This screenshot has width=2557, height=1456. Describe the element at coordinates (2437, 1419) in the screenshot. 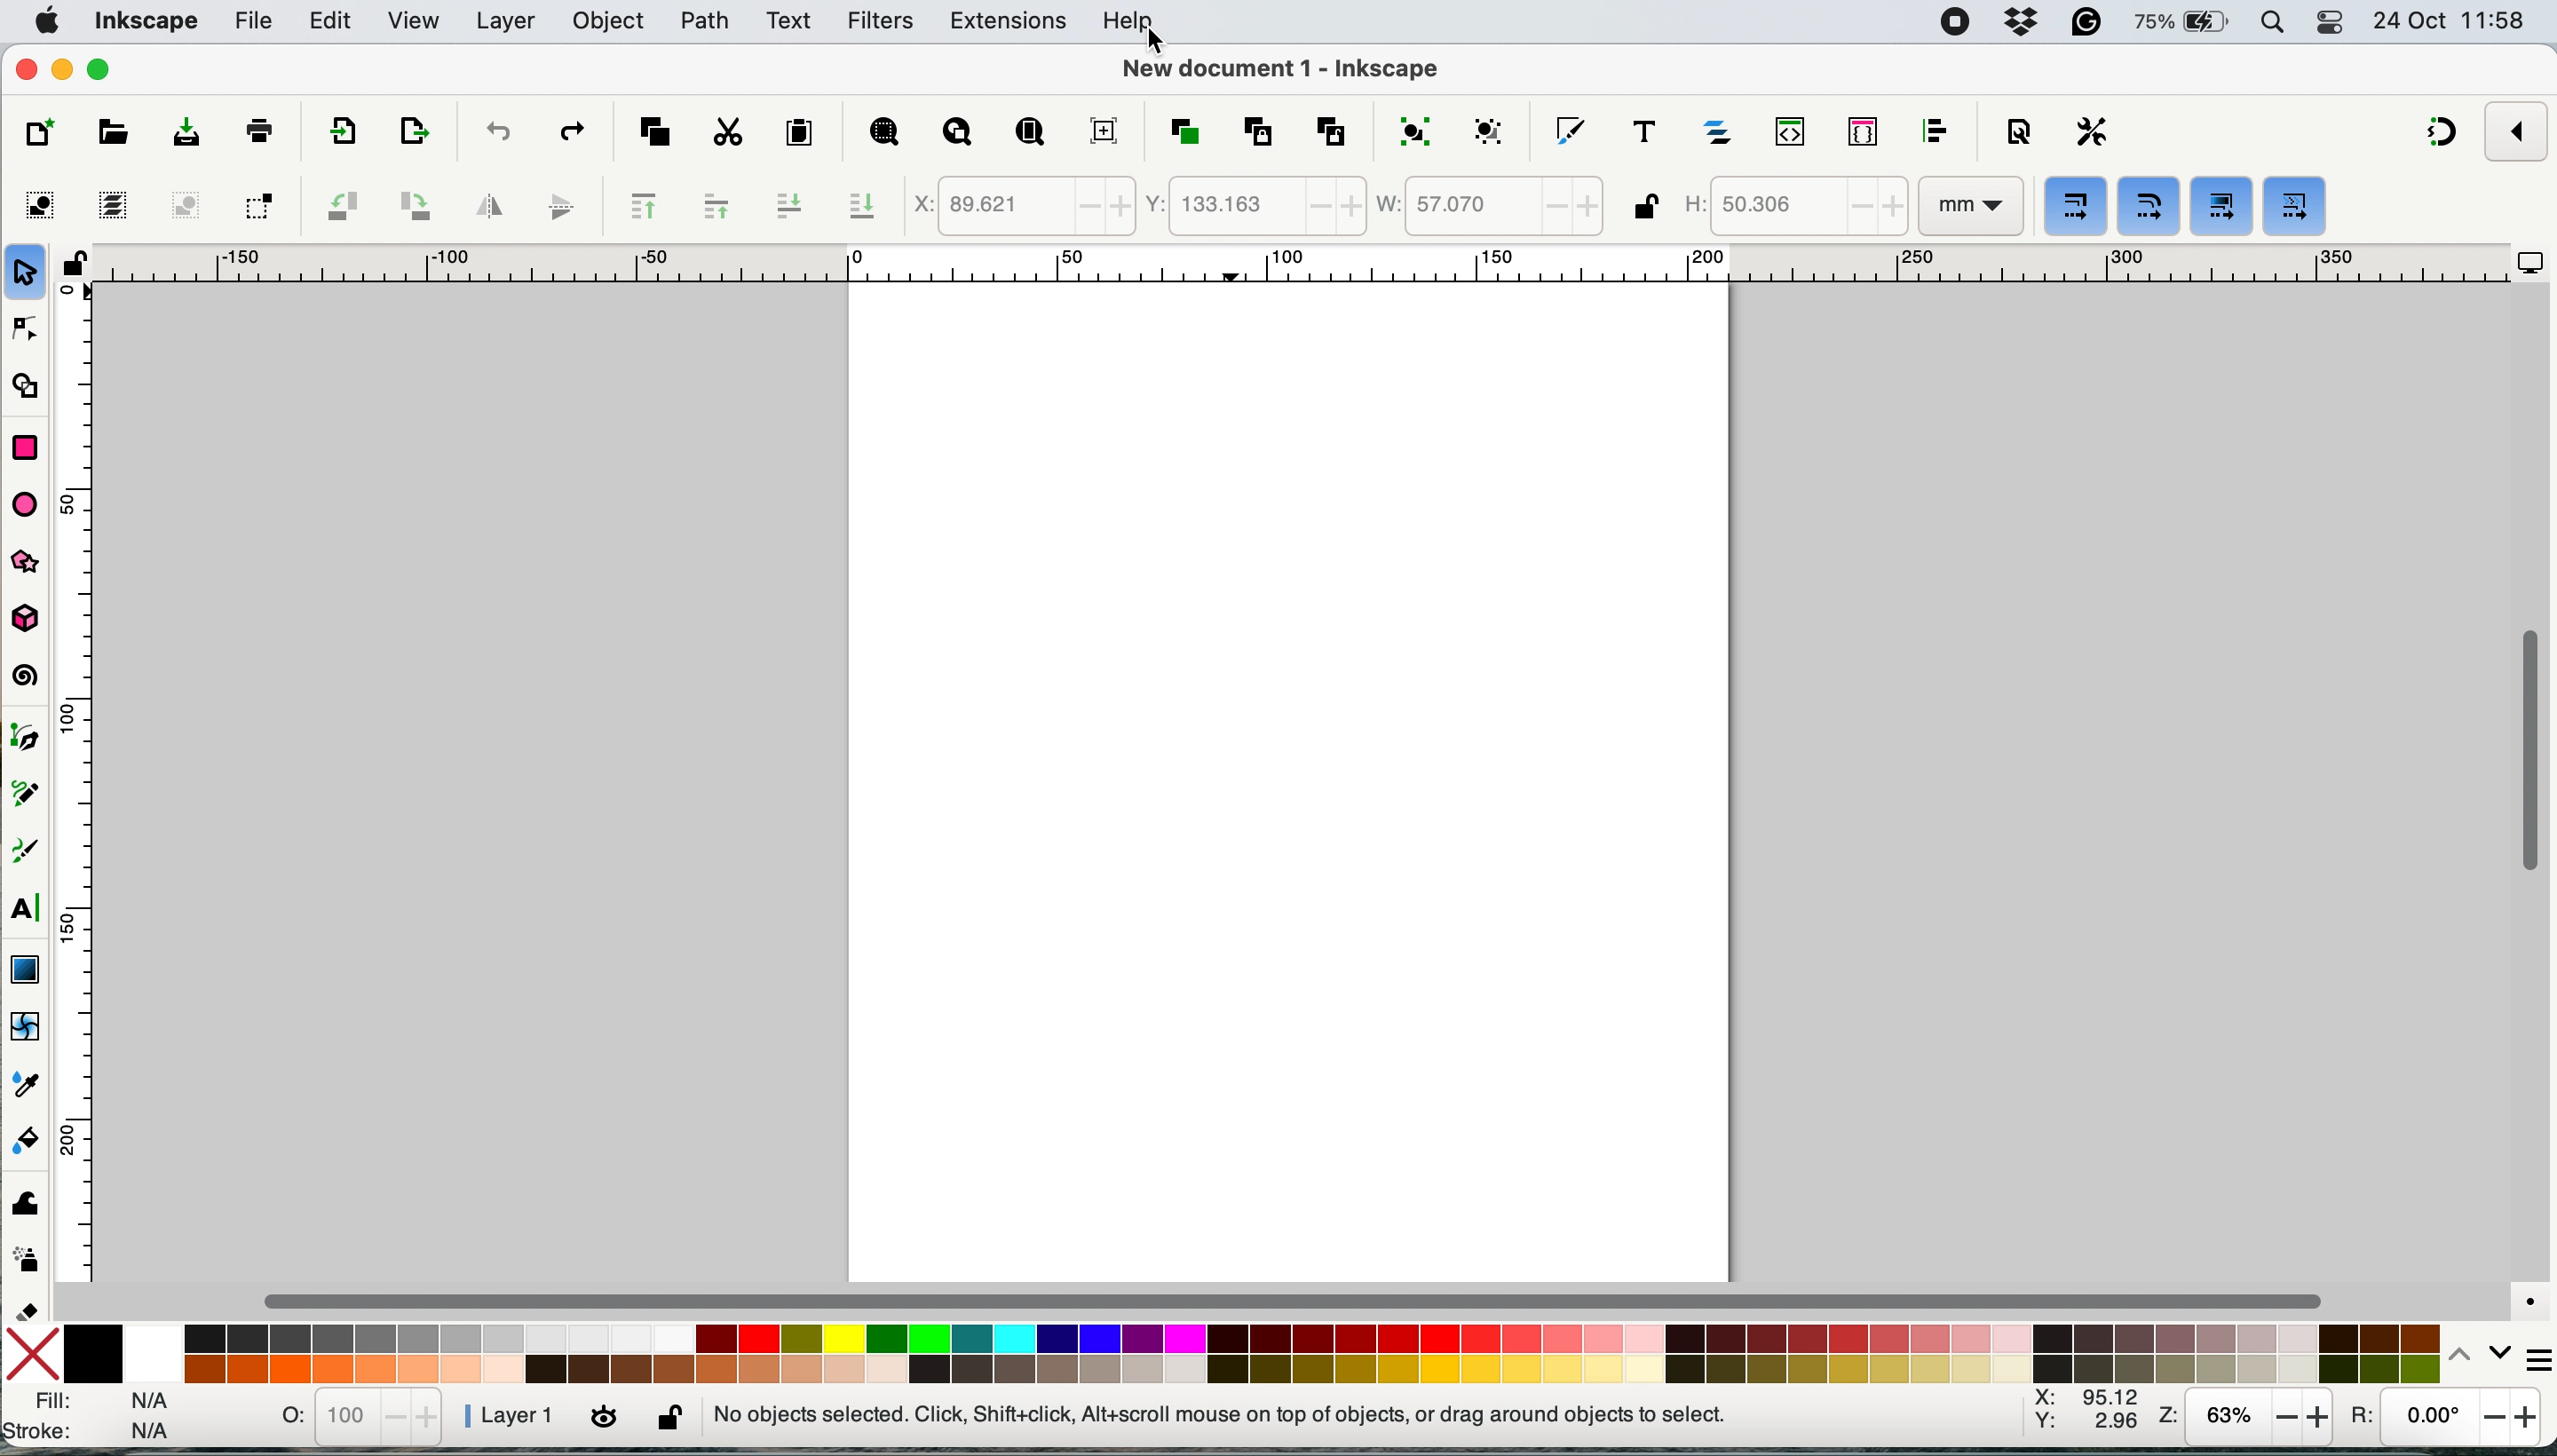

I see `rotation` at that location.